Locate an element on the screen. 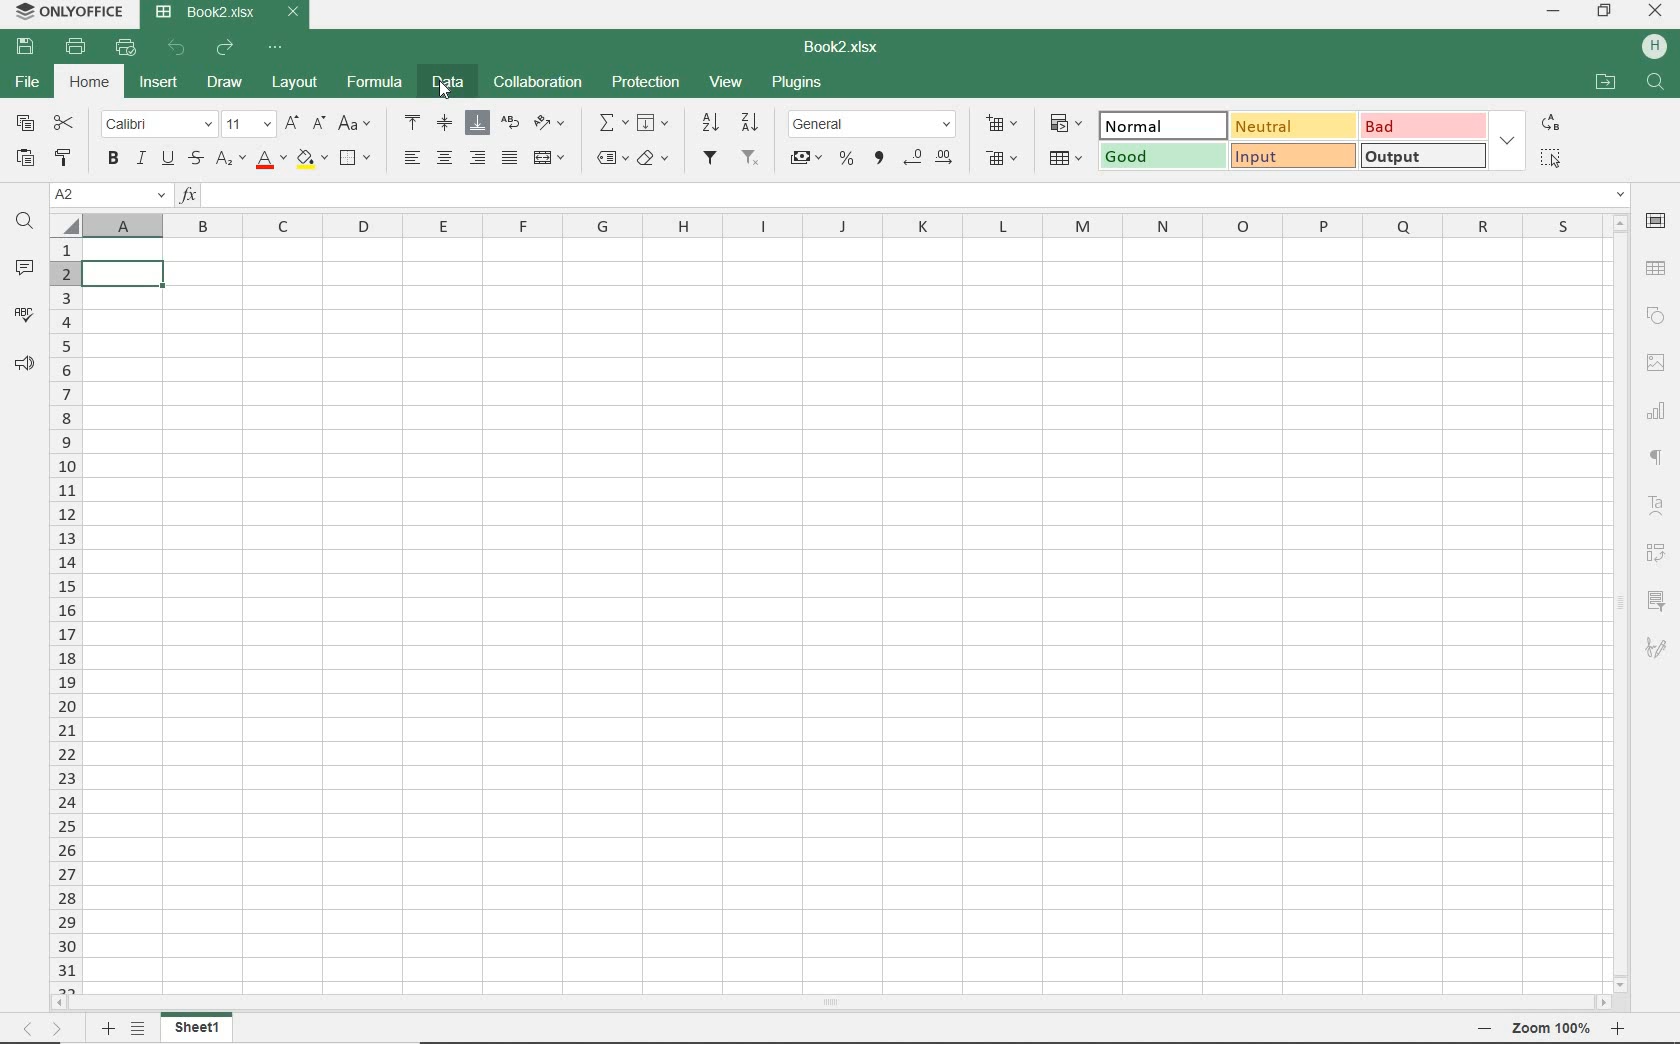  REPLACE is located at coordinates (1552, 122).